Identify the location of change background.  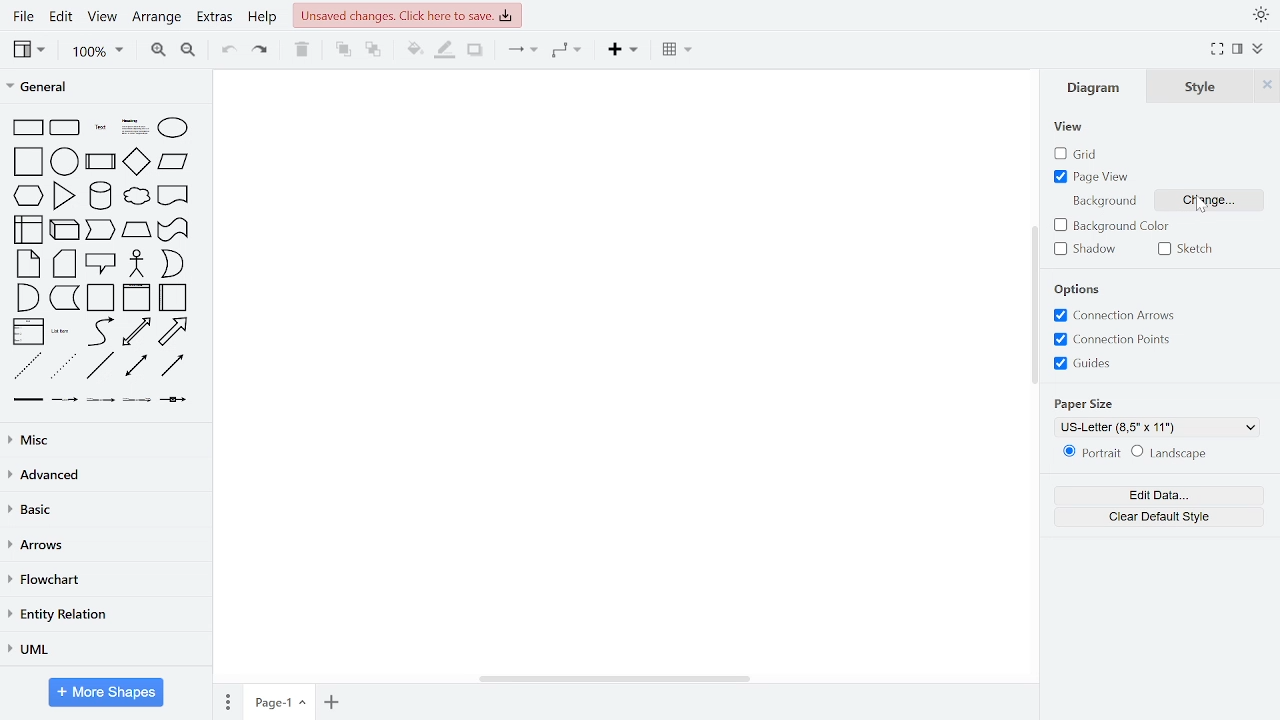
(1209, 200).